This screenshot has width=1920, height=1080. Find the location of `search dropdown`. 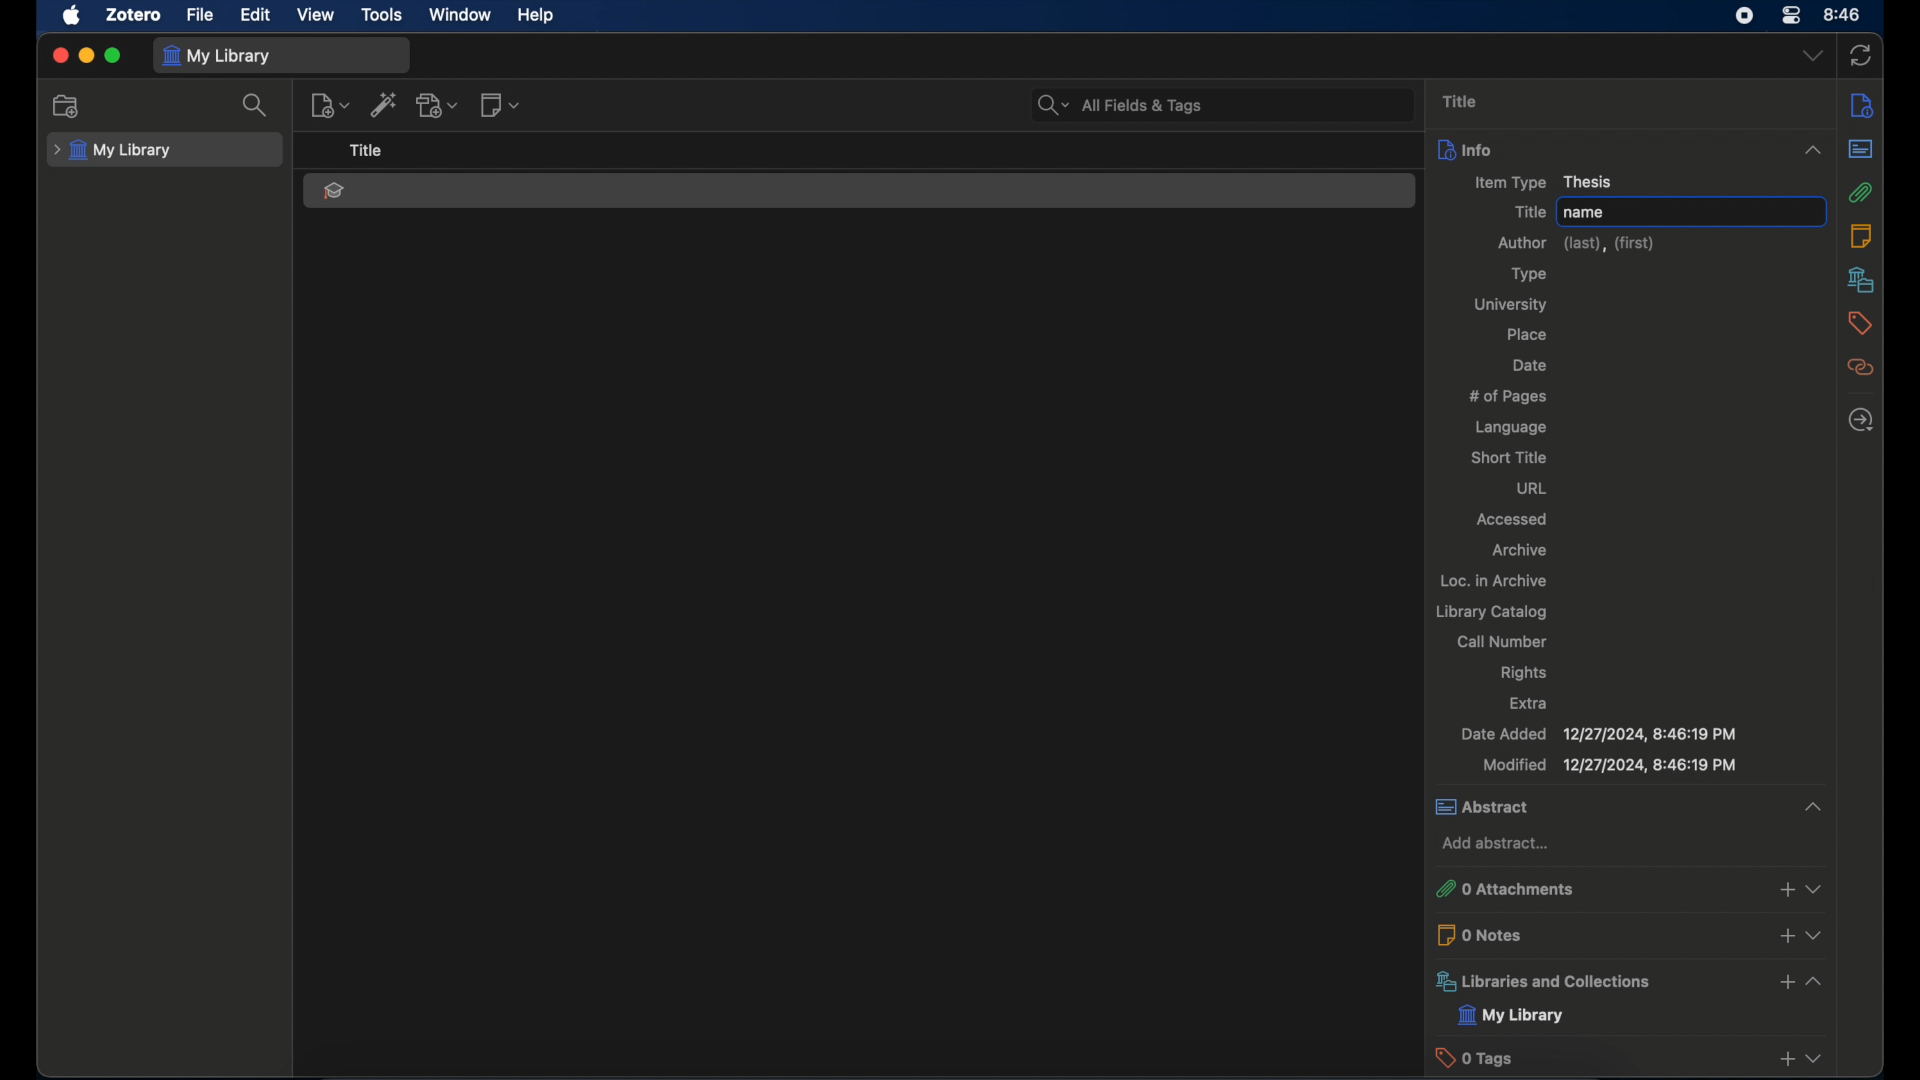

search dropdown is located at coordinates (1044, 107).